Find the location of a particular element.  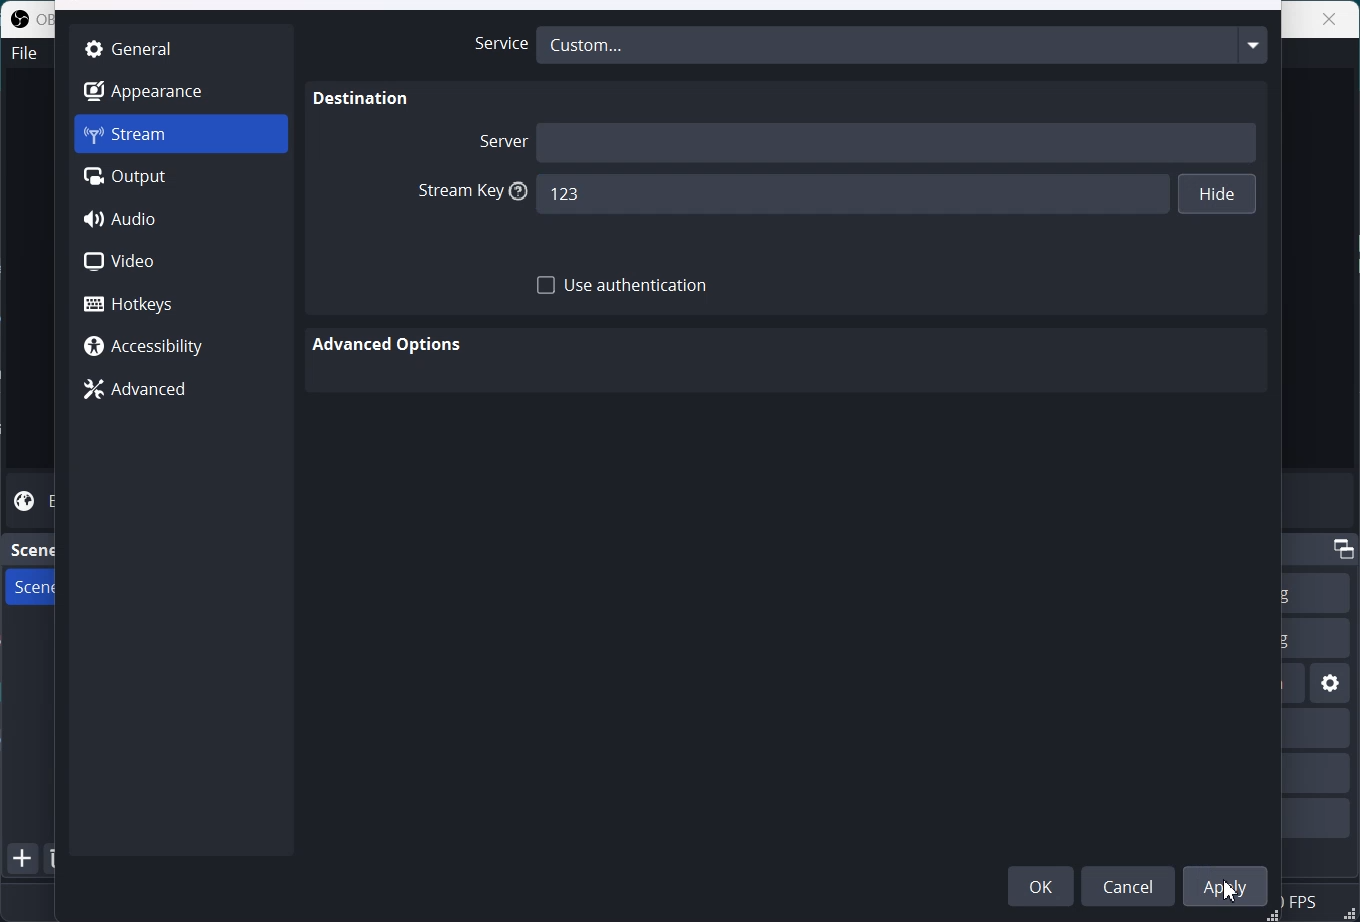

Advanced Option is located at coordinates (390, 345).